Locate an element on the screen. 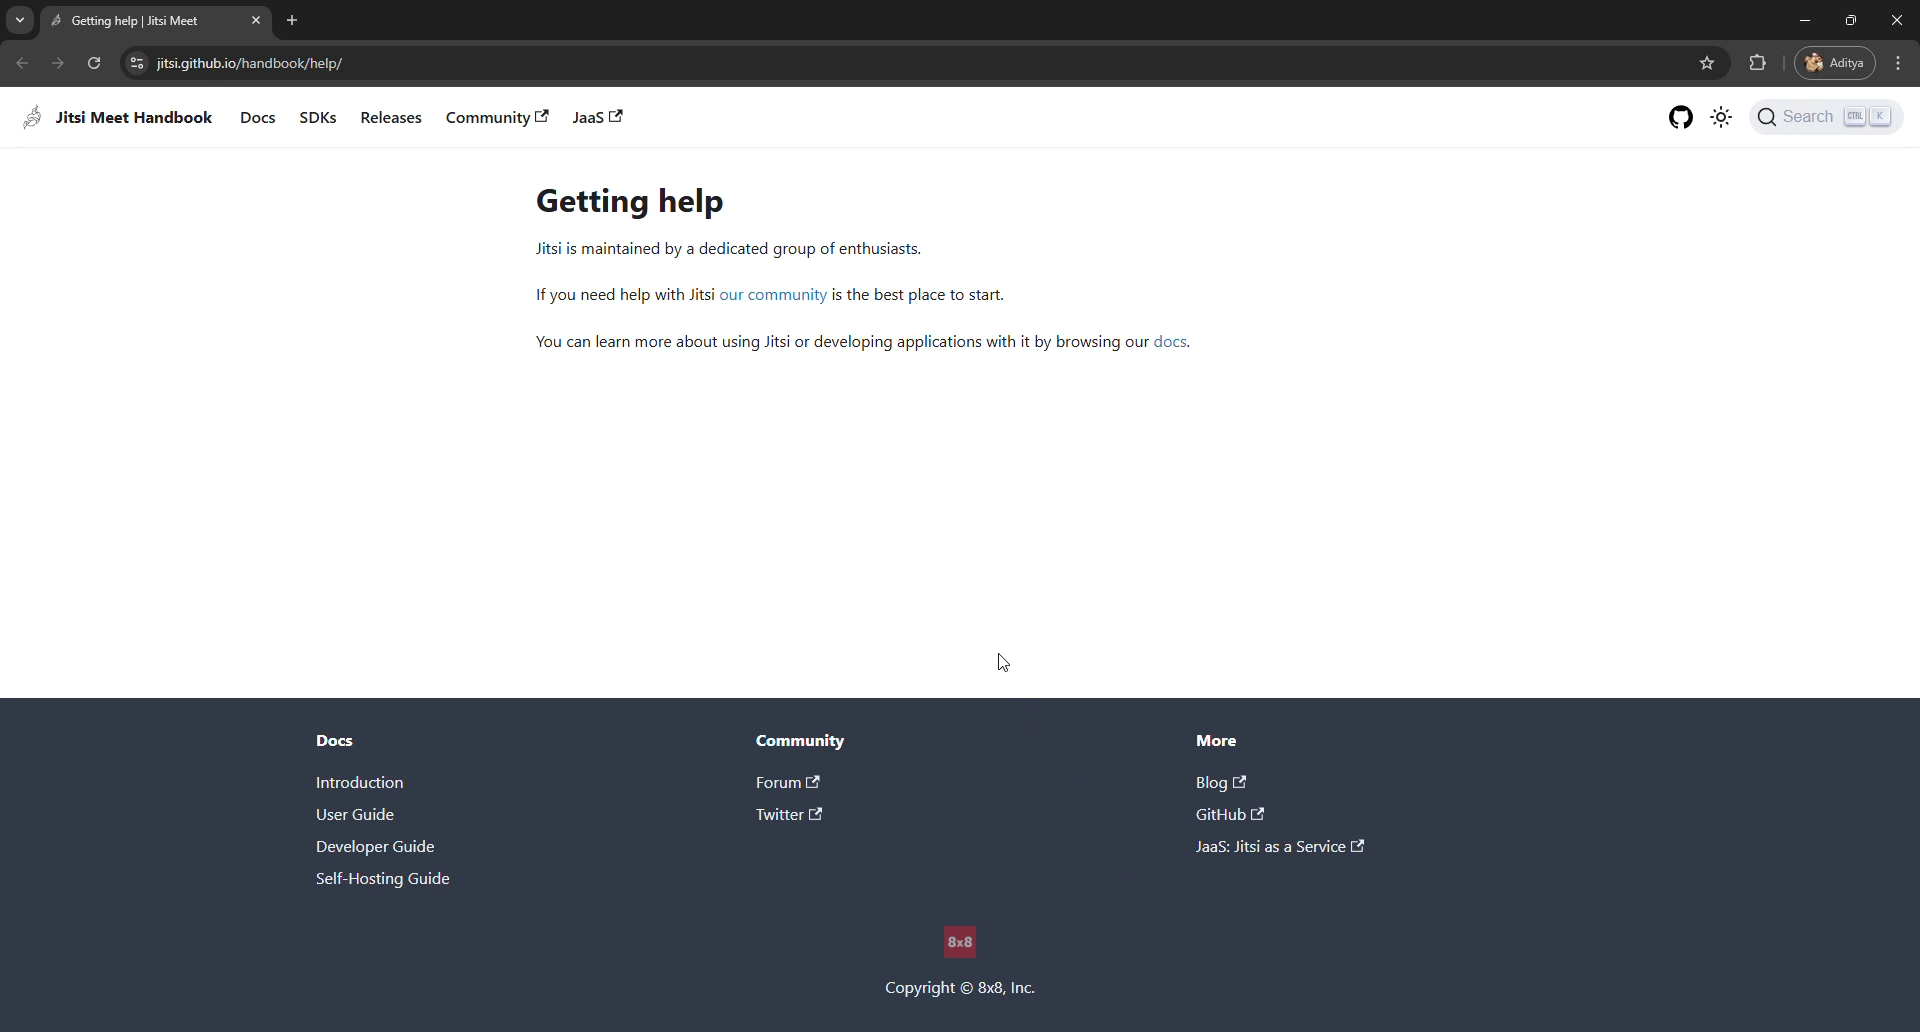  guide is located at coordinates (384, 881).